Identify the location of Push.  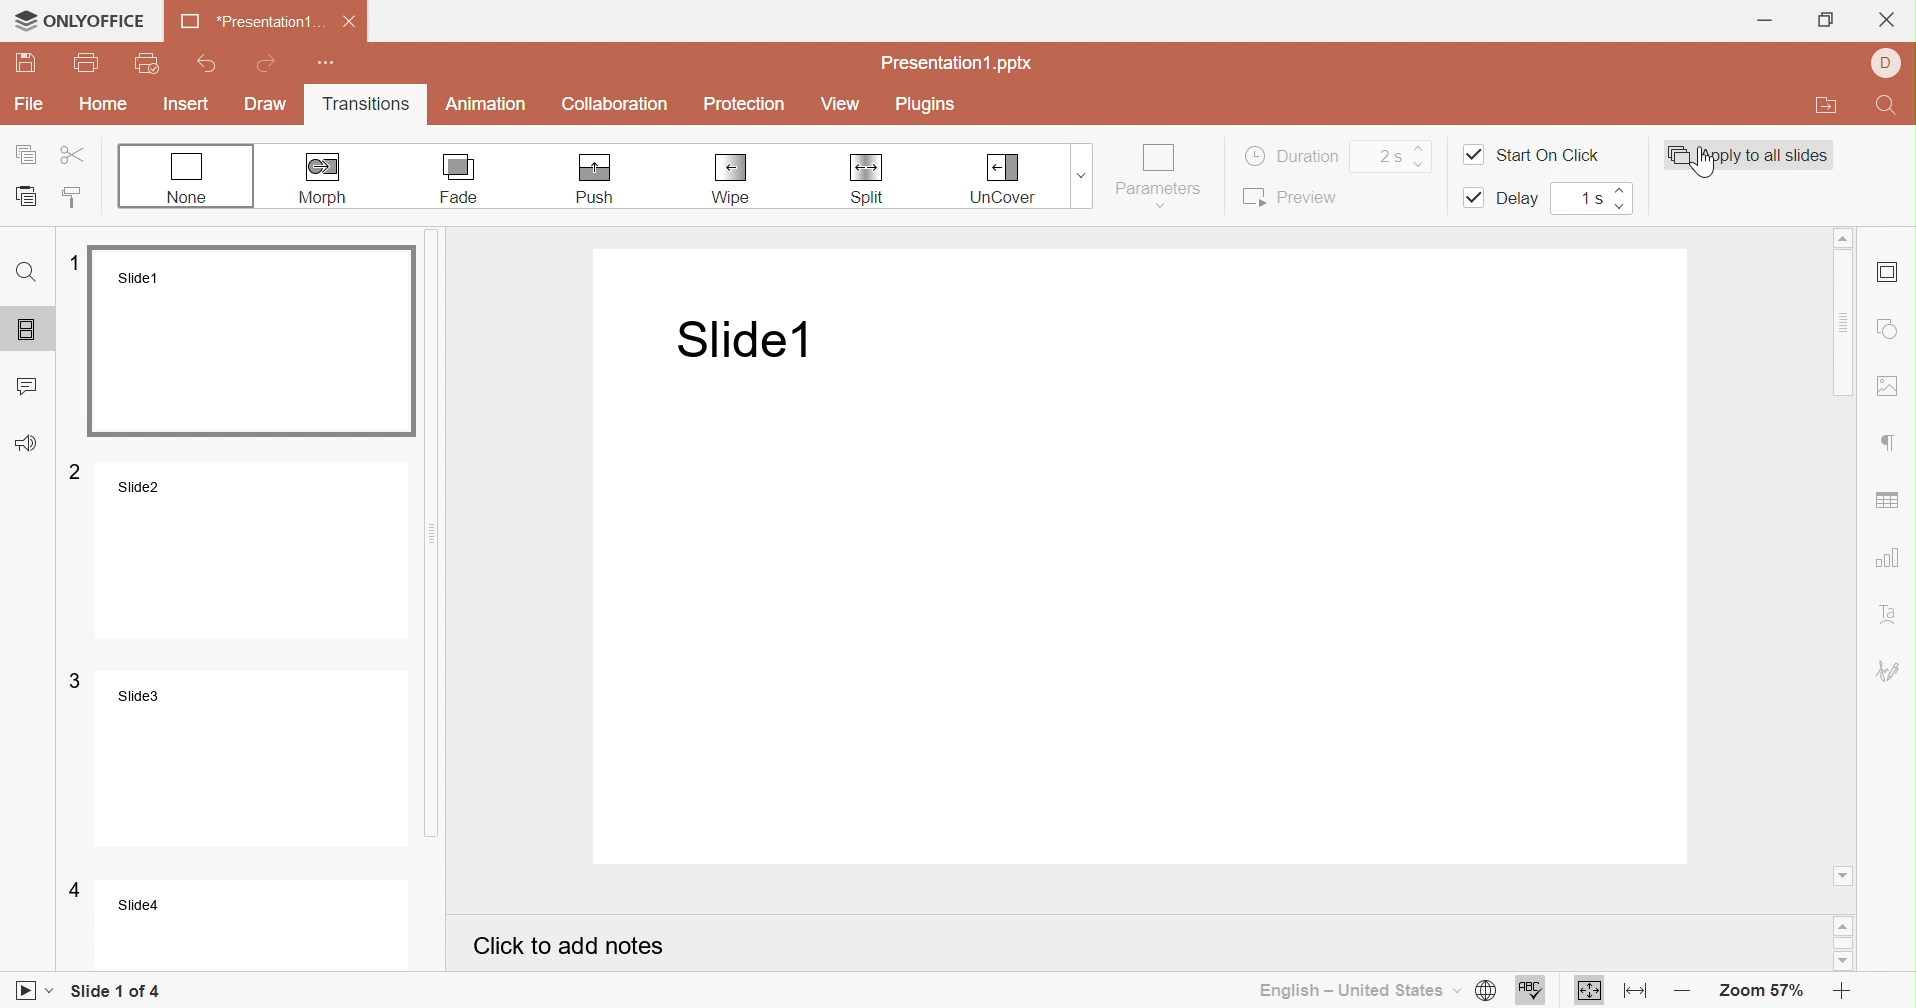
(591, 177).